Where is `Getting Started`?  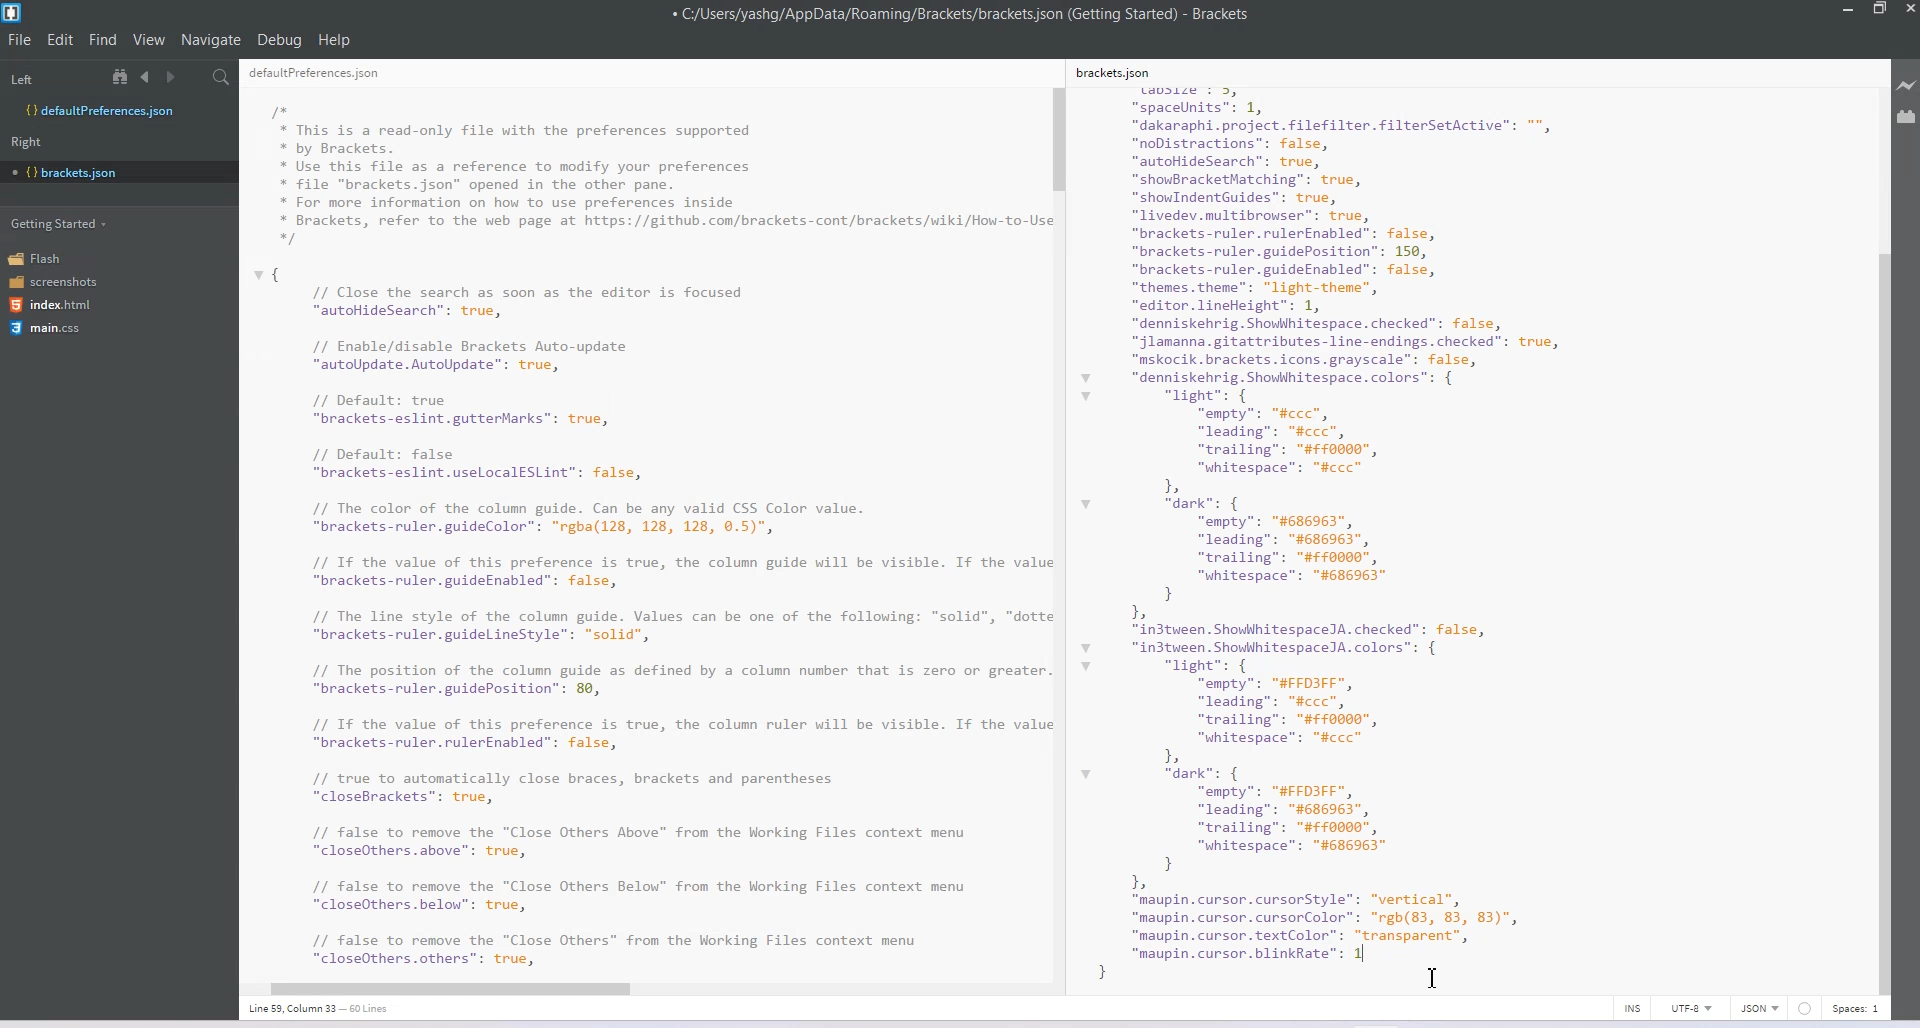 Getting Started is located at coordinates (61, 222).